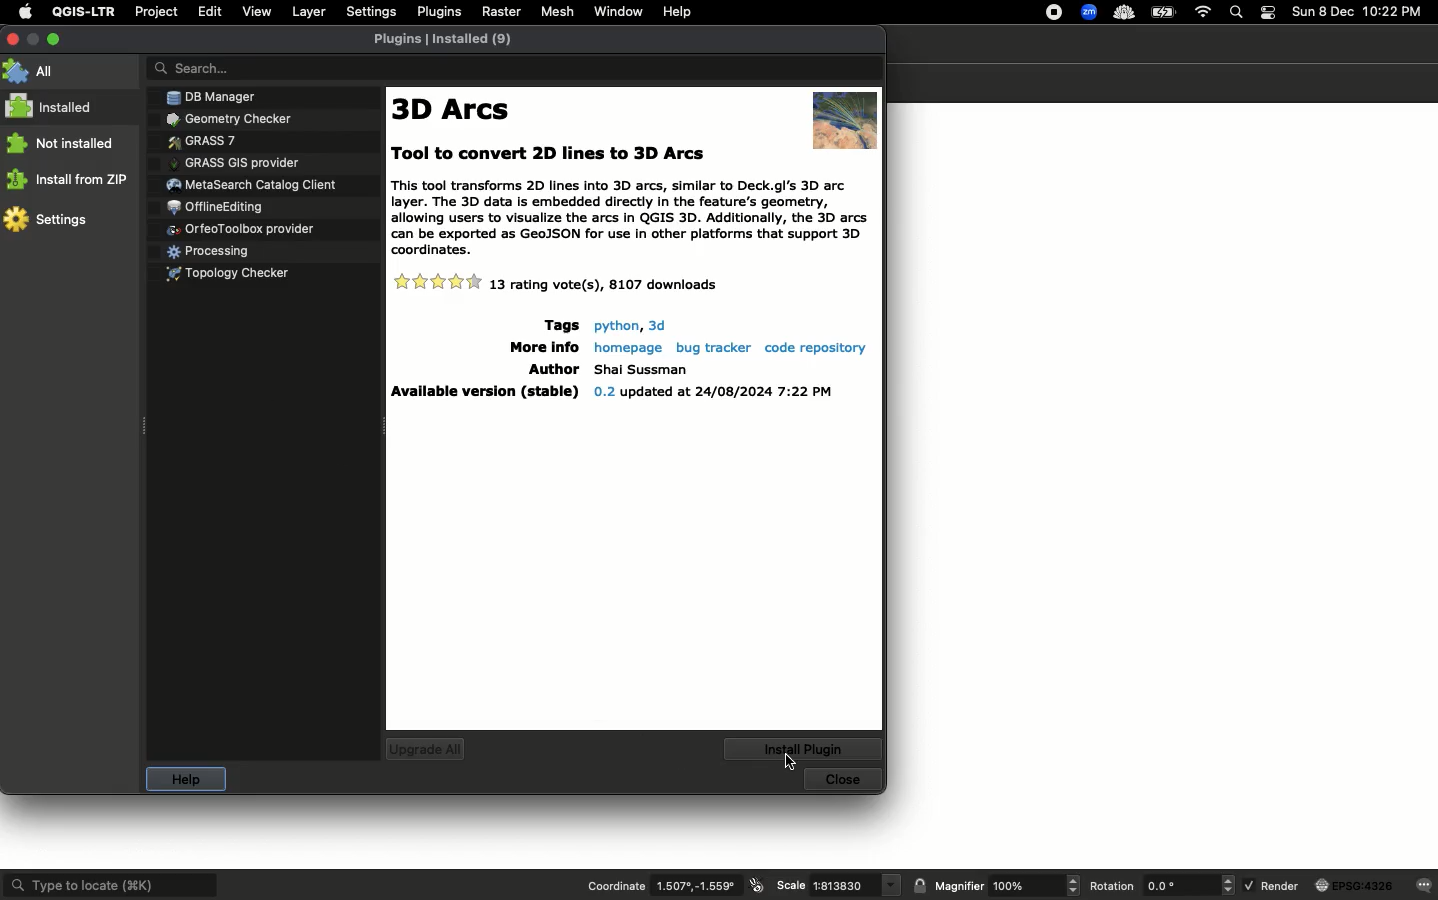 The height and width of the screenshot is (900, 1438). Describe the element at coordinates (626, 346) in the screenshot. I see `homepage` at that location.